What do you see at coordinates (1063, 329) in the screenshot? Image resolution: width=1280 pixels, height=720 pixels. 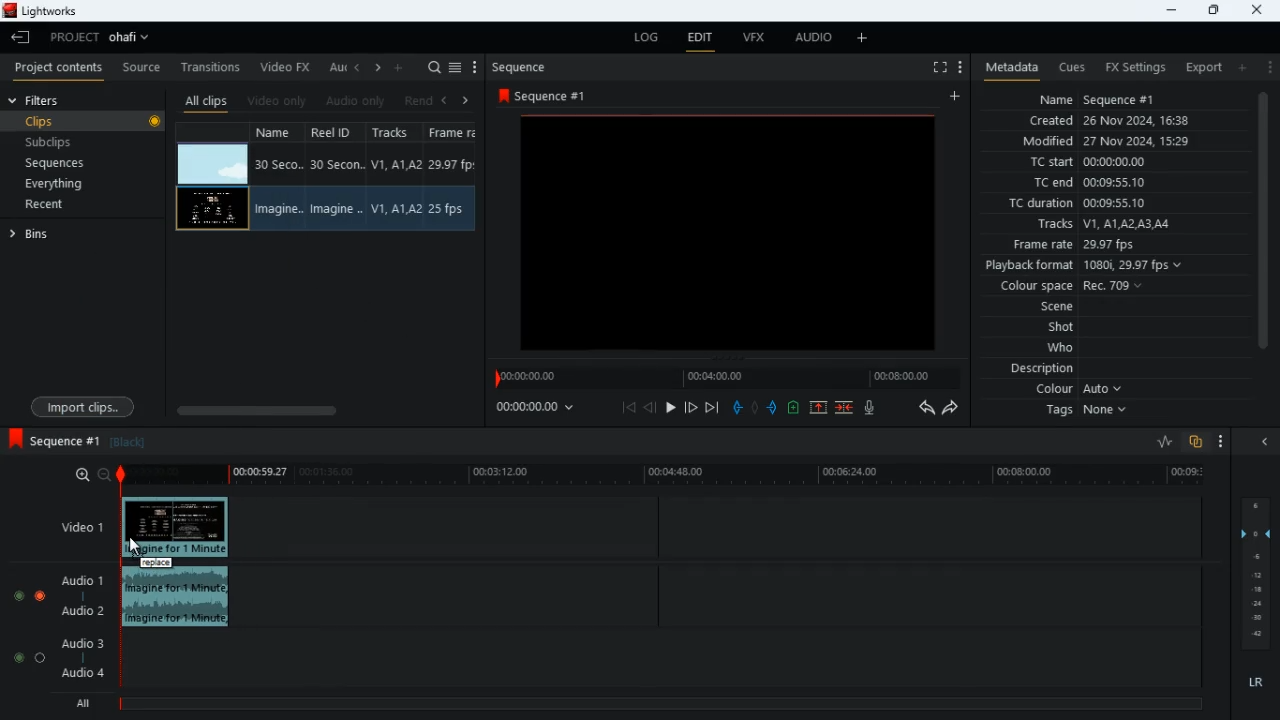 I see `shot` at bounding box center [1063, 329].